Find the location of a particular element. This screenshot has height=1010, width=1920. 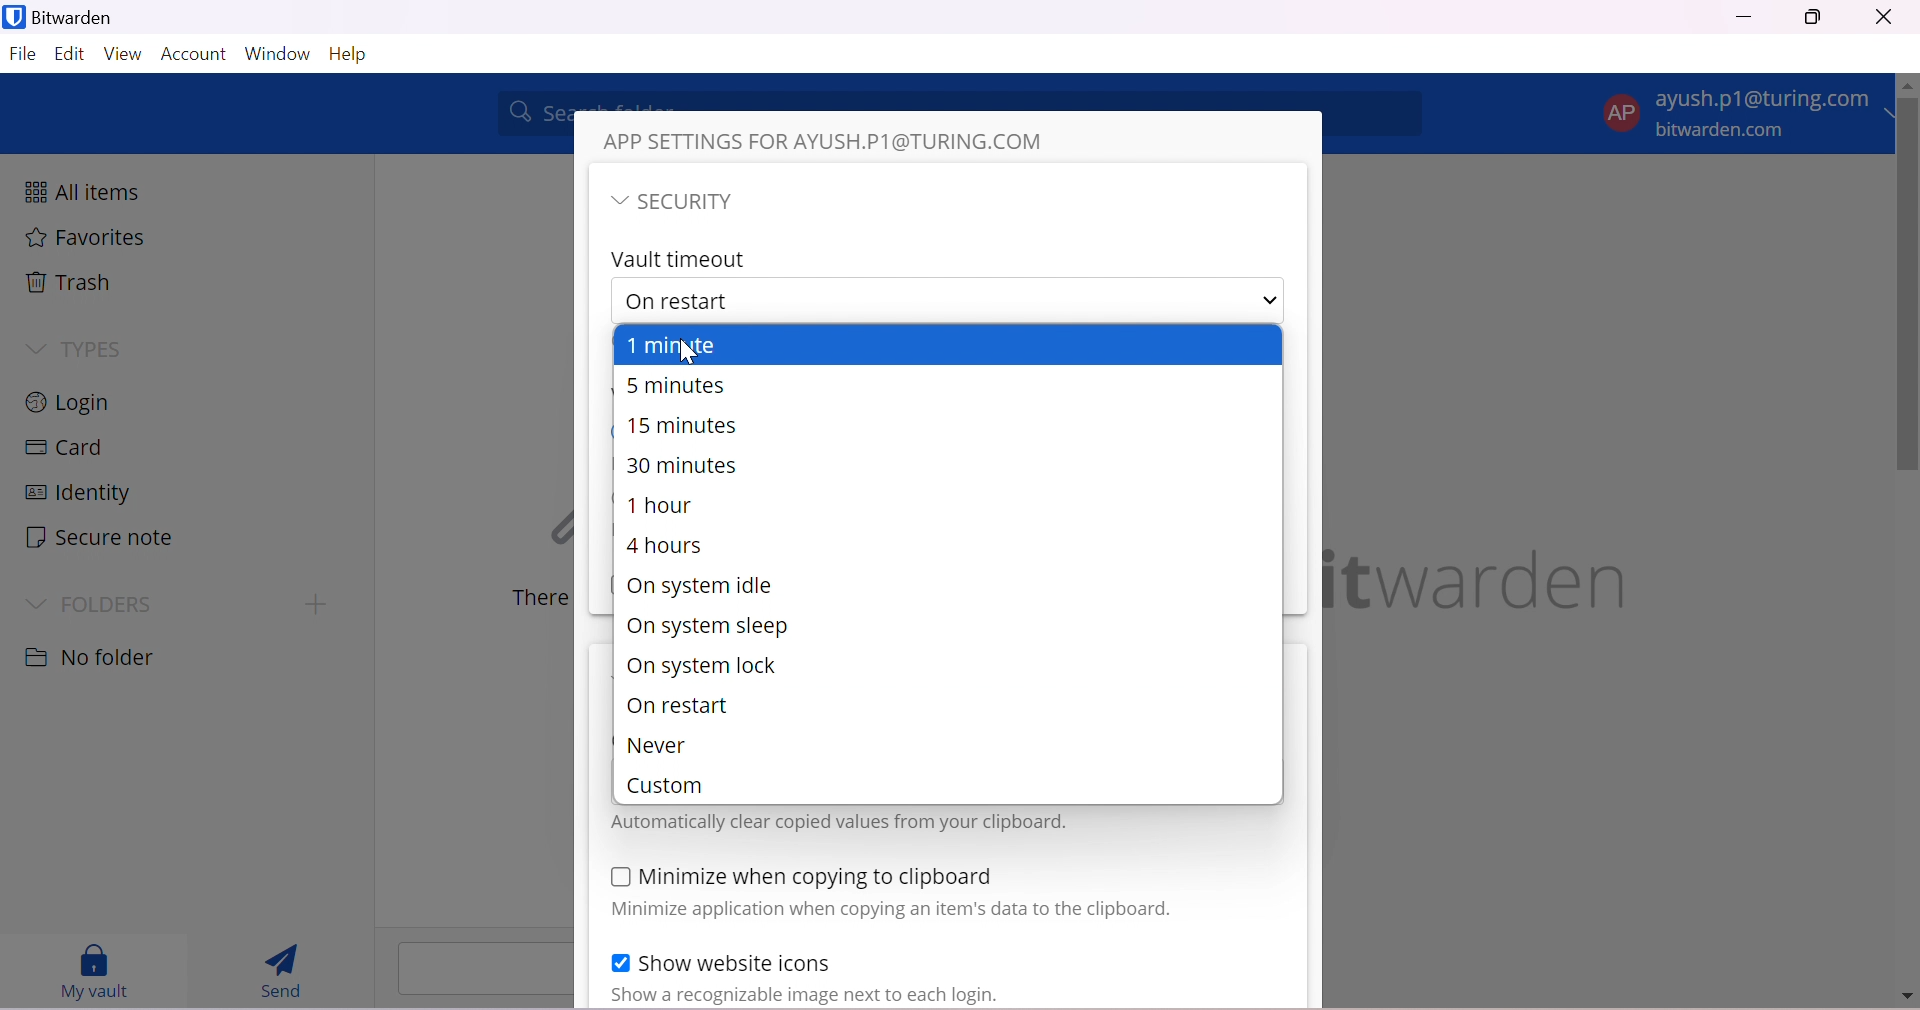

Help is located at coordinates (356, 56).